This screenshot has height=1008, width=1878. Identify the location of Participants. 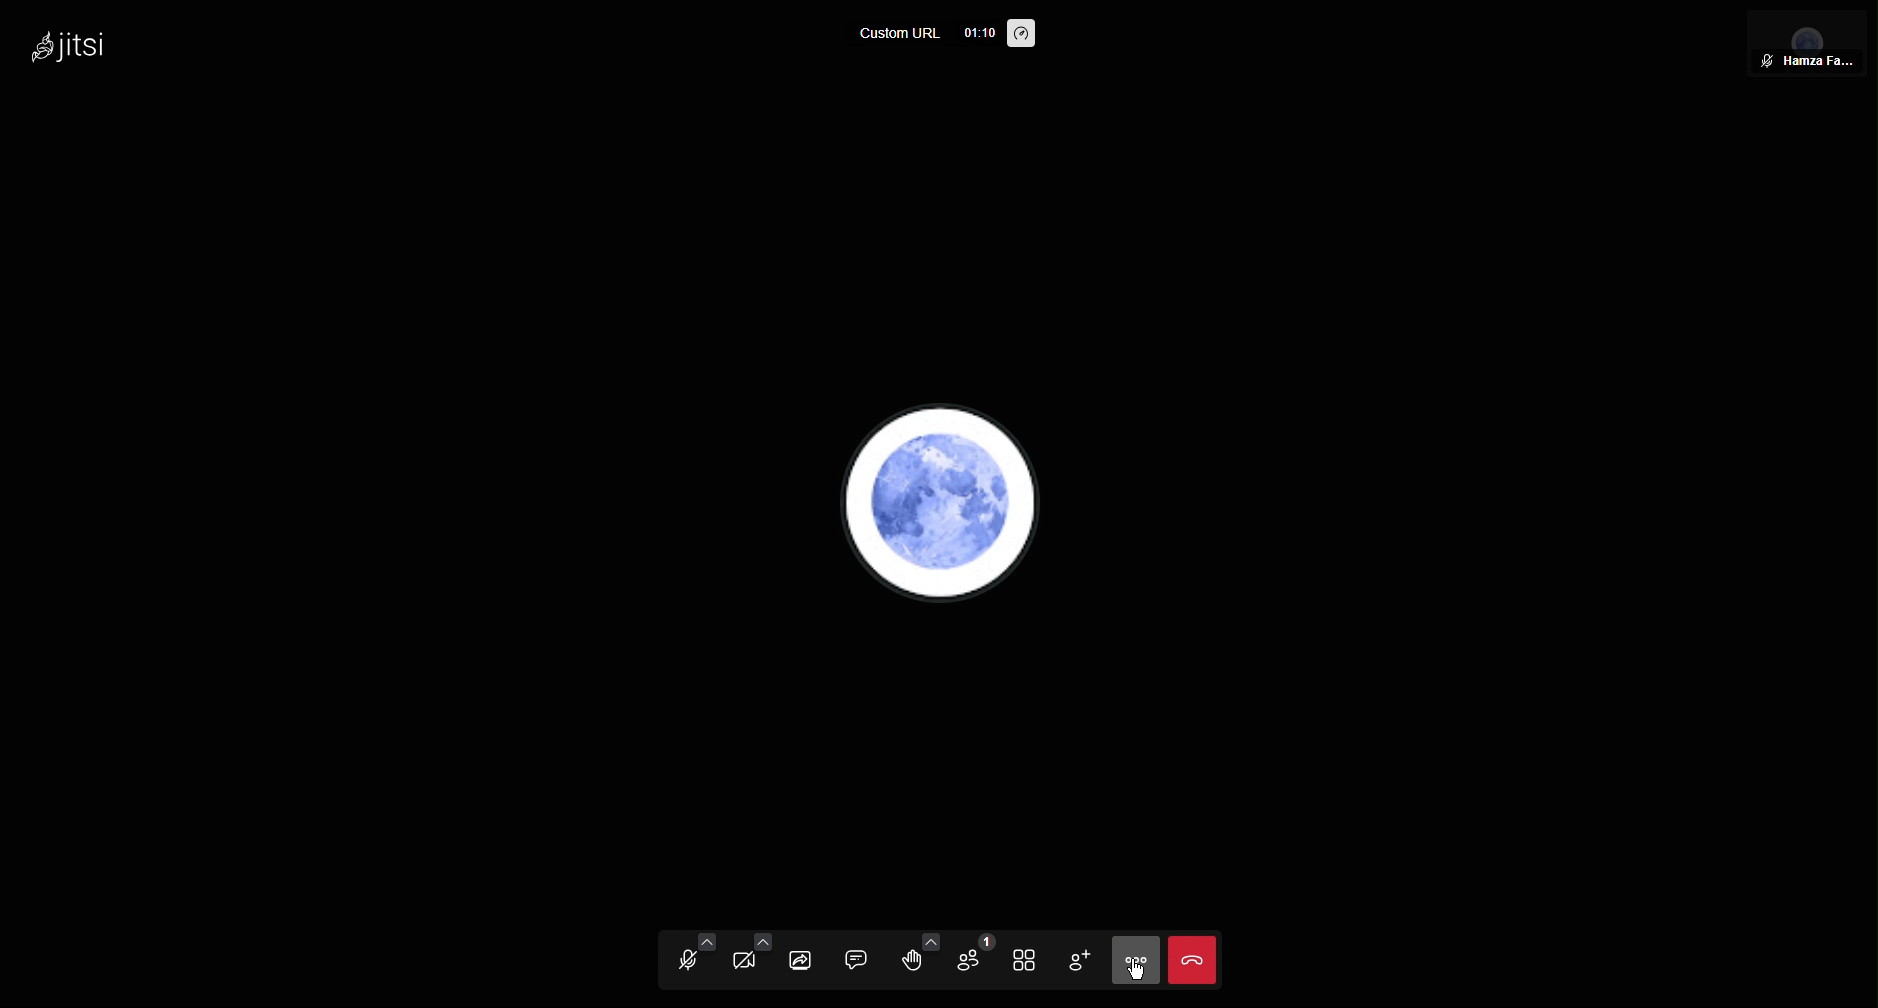
(979, 961).